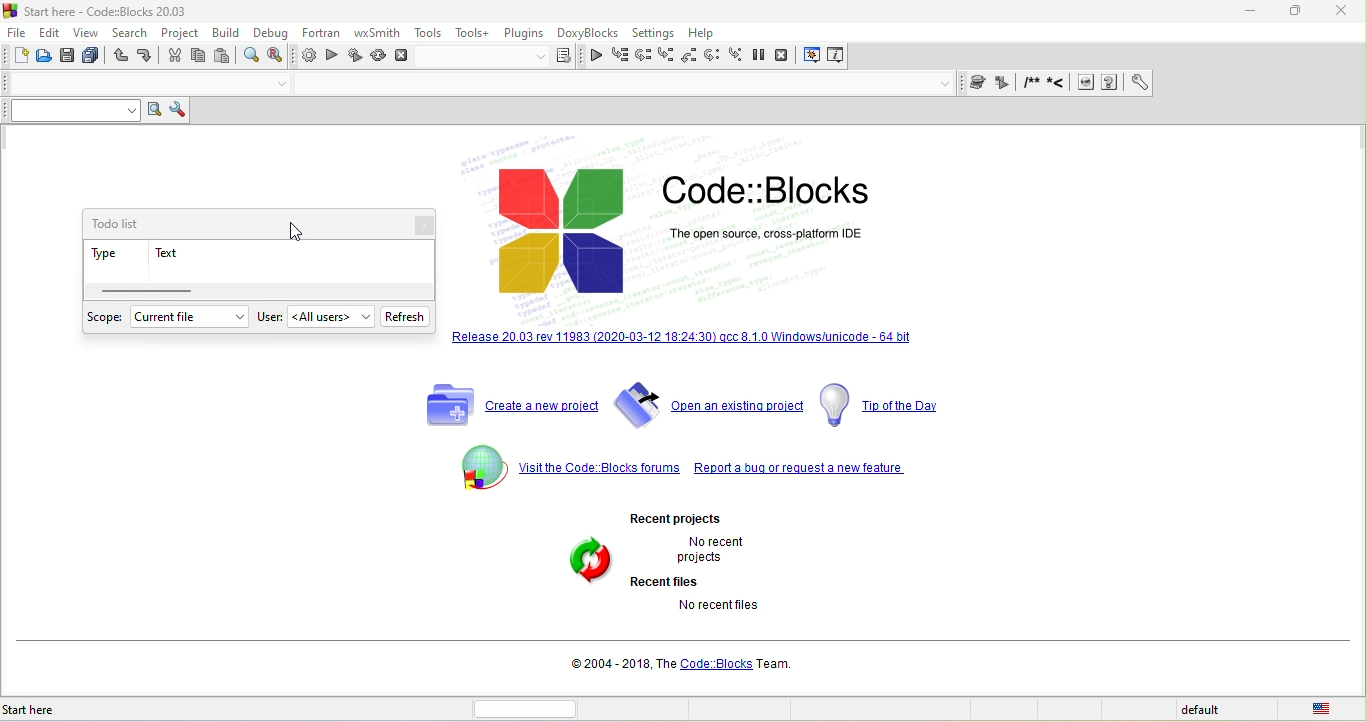 The height and width of the screenshot is (722, 1366). I want to click on abort, so click(403, 55).